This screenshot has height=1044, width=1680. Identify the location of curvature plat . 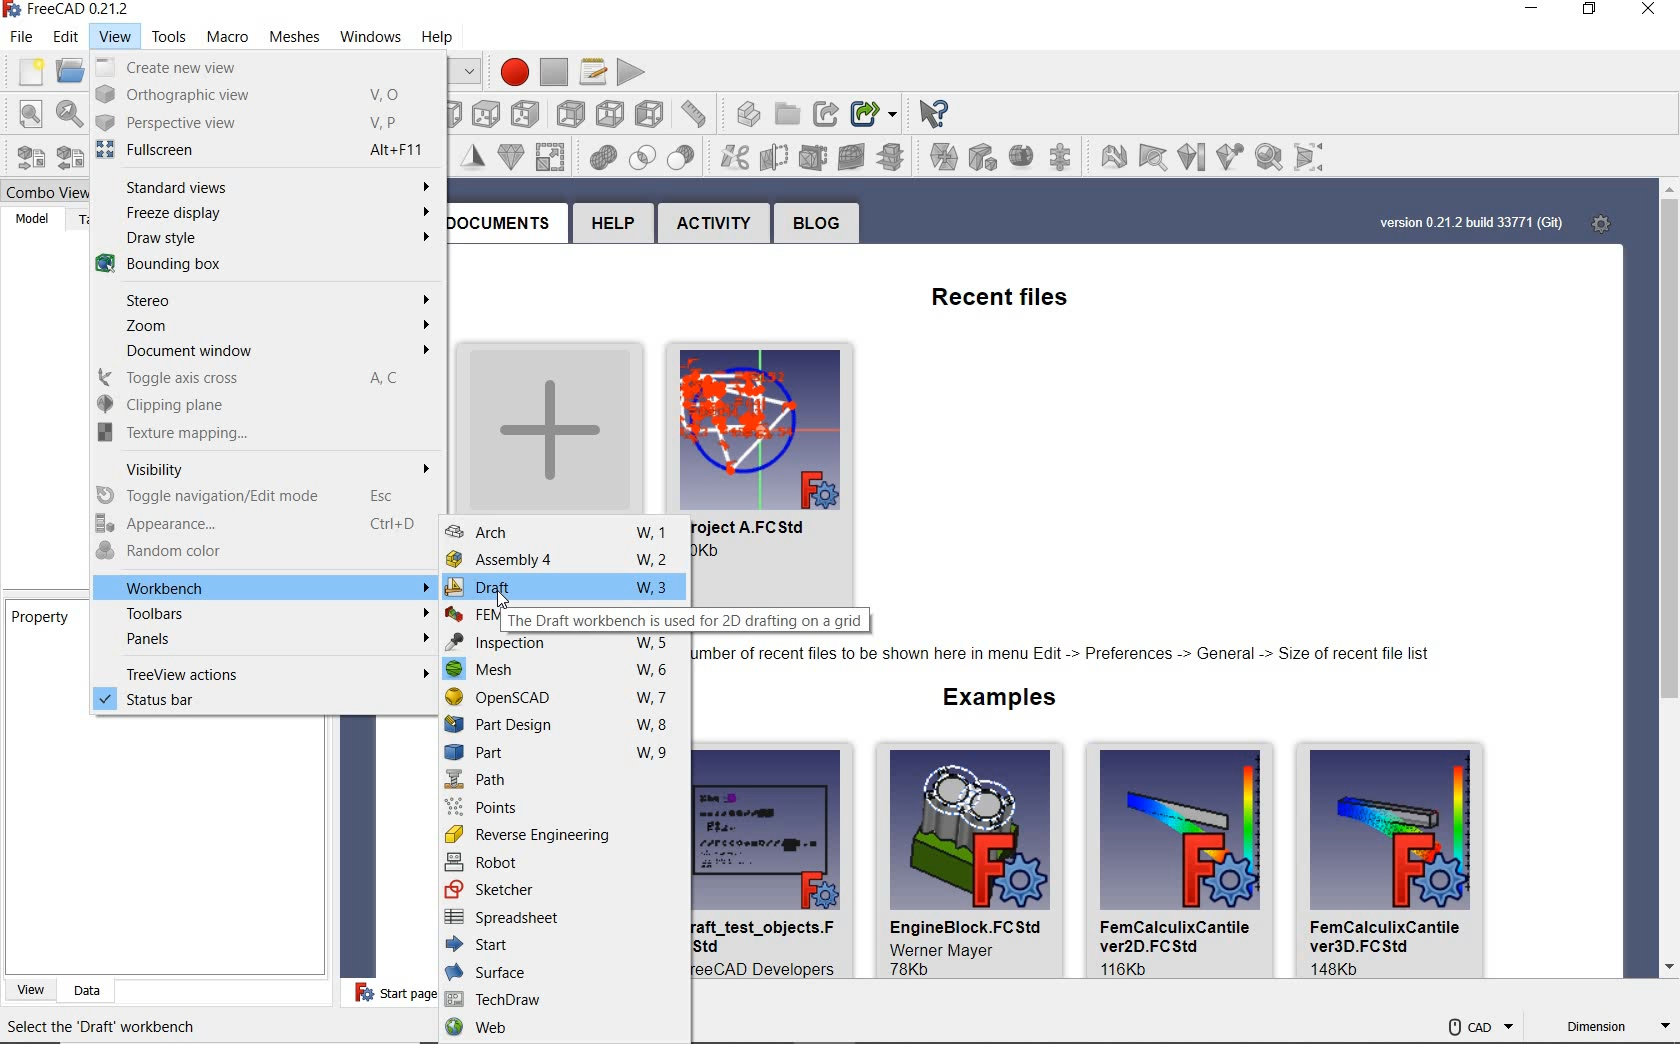
(1191, 159).